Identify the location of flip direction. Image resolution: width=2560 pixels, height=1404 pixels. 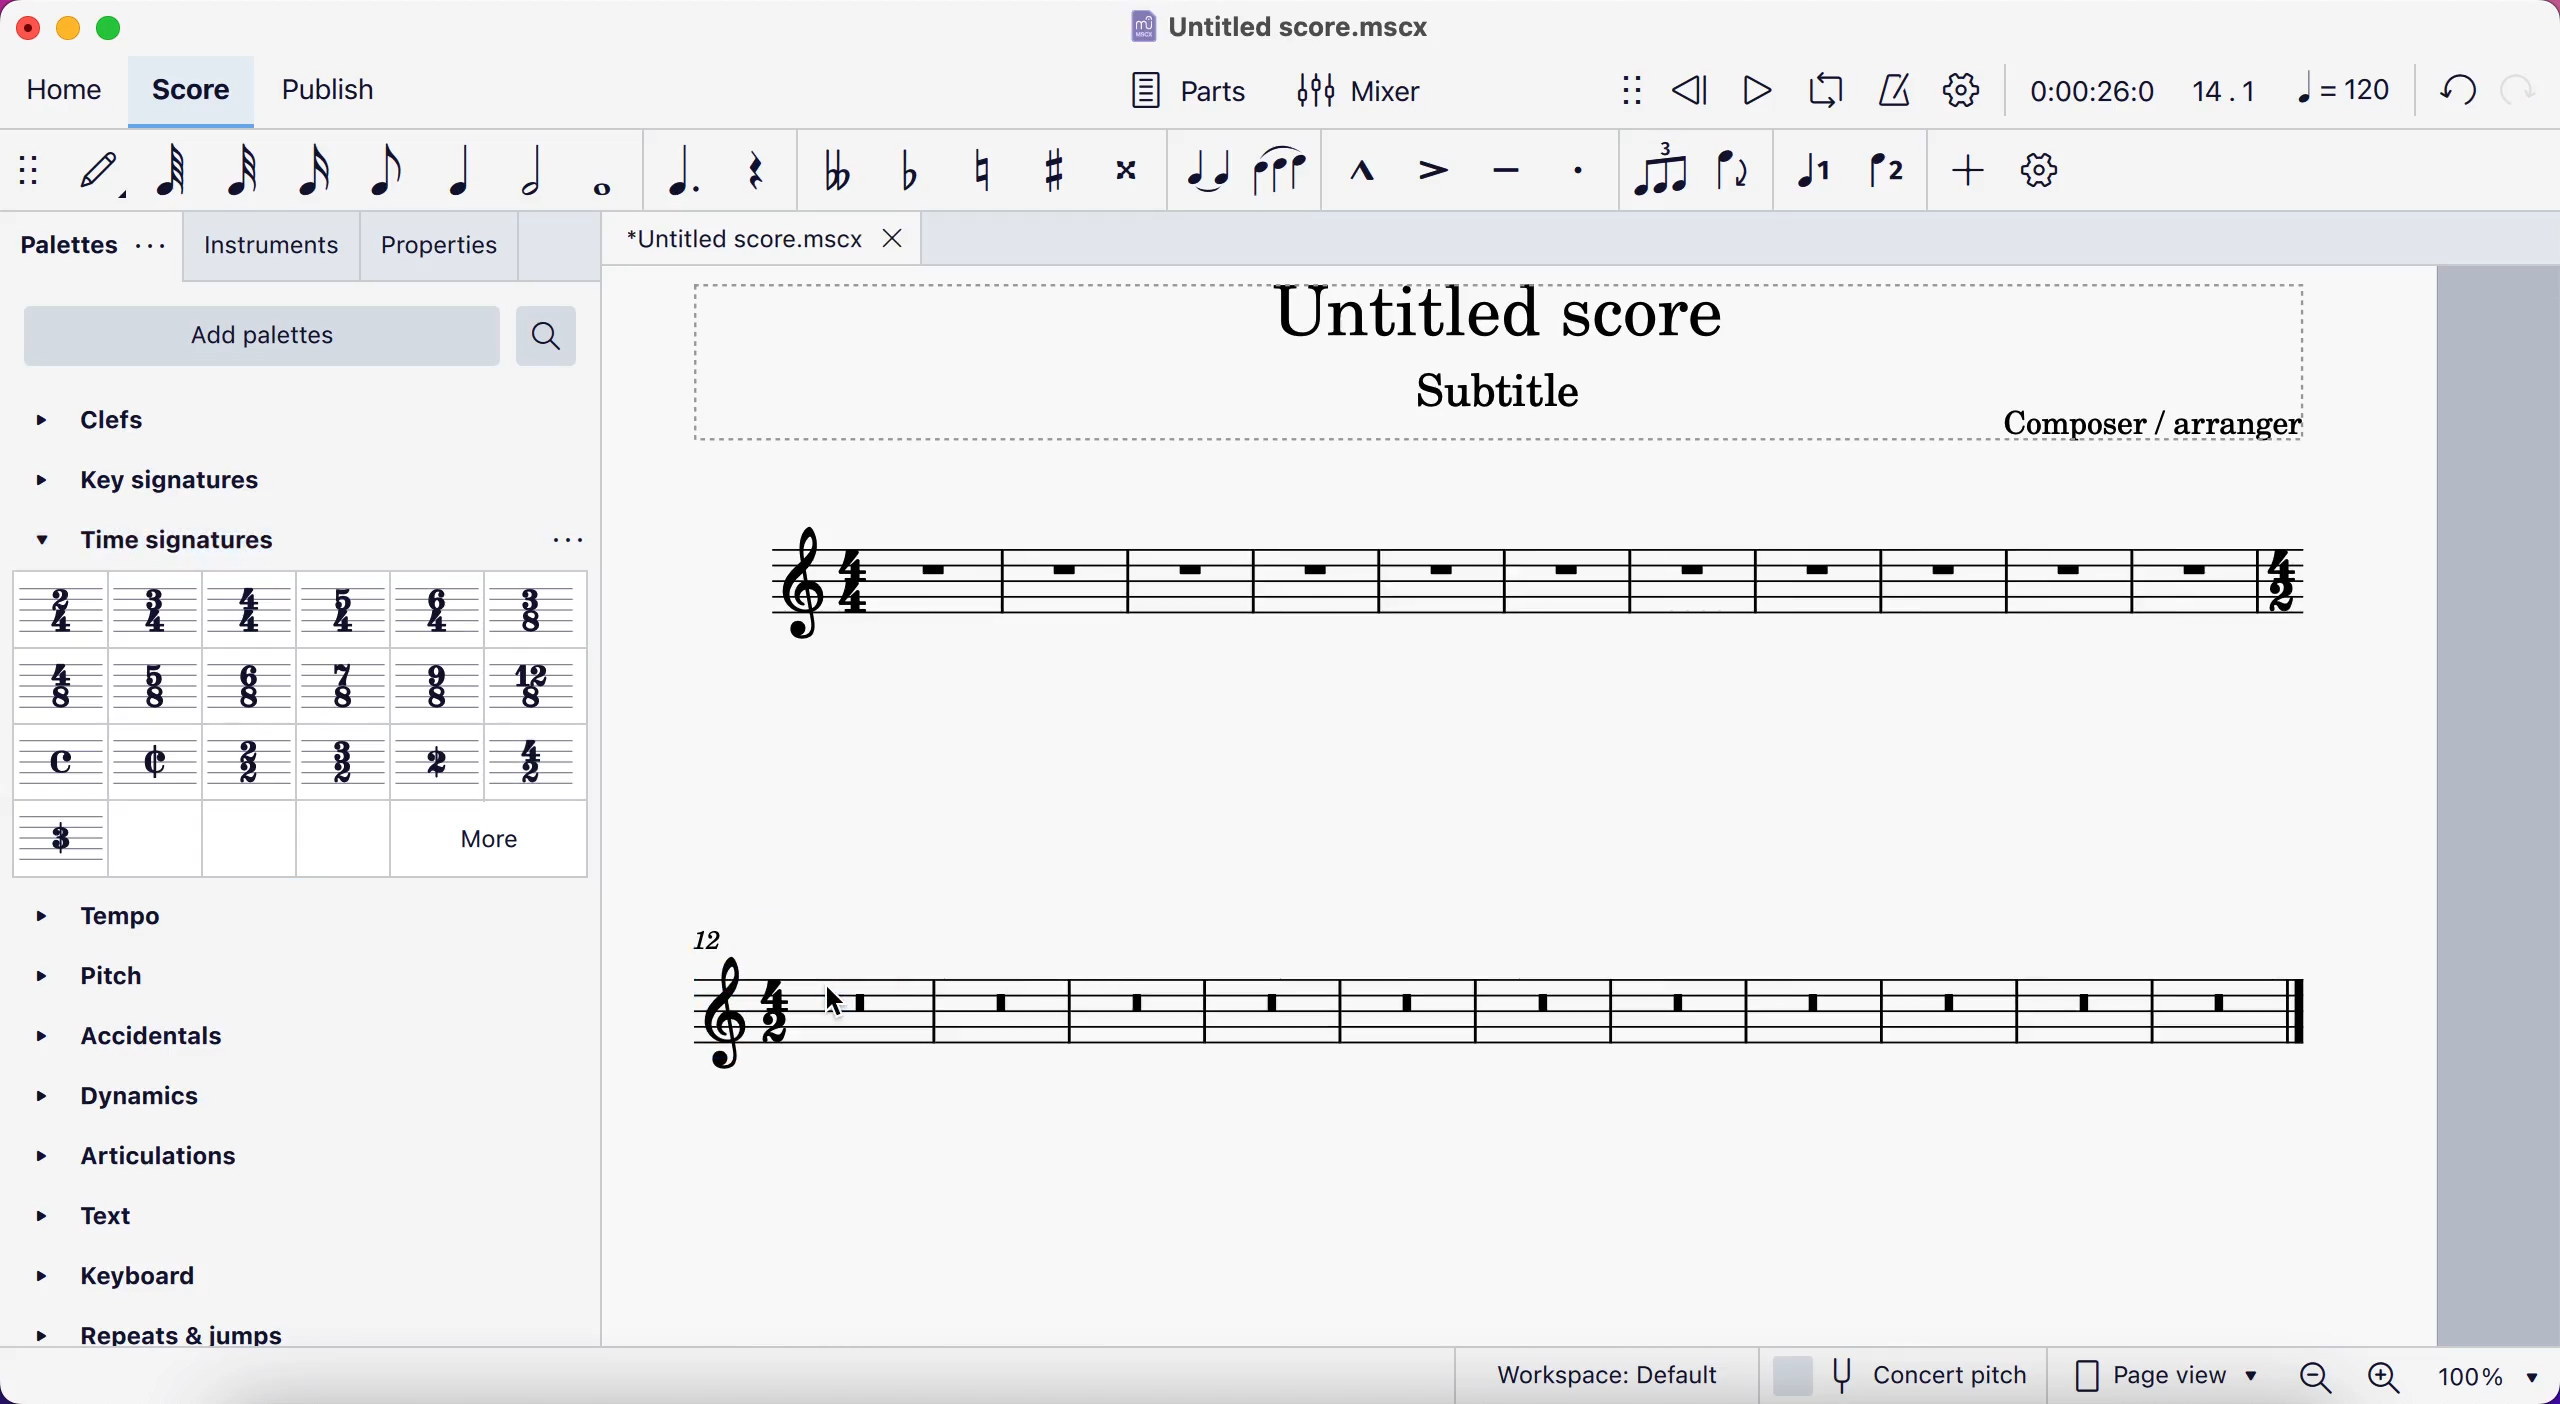
(1731, 170).